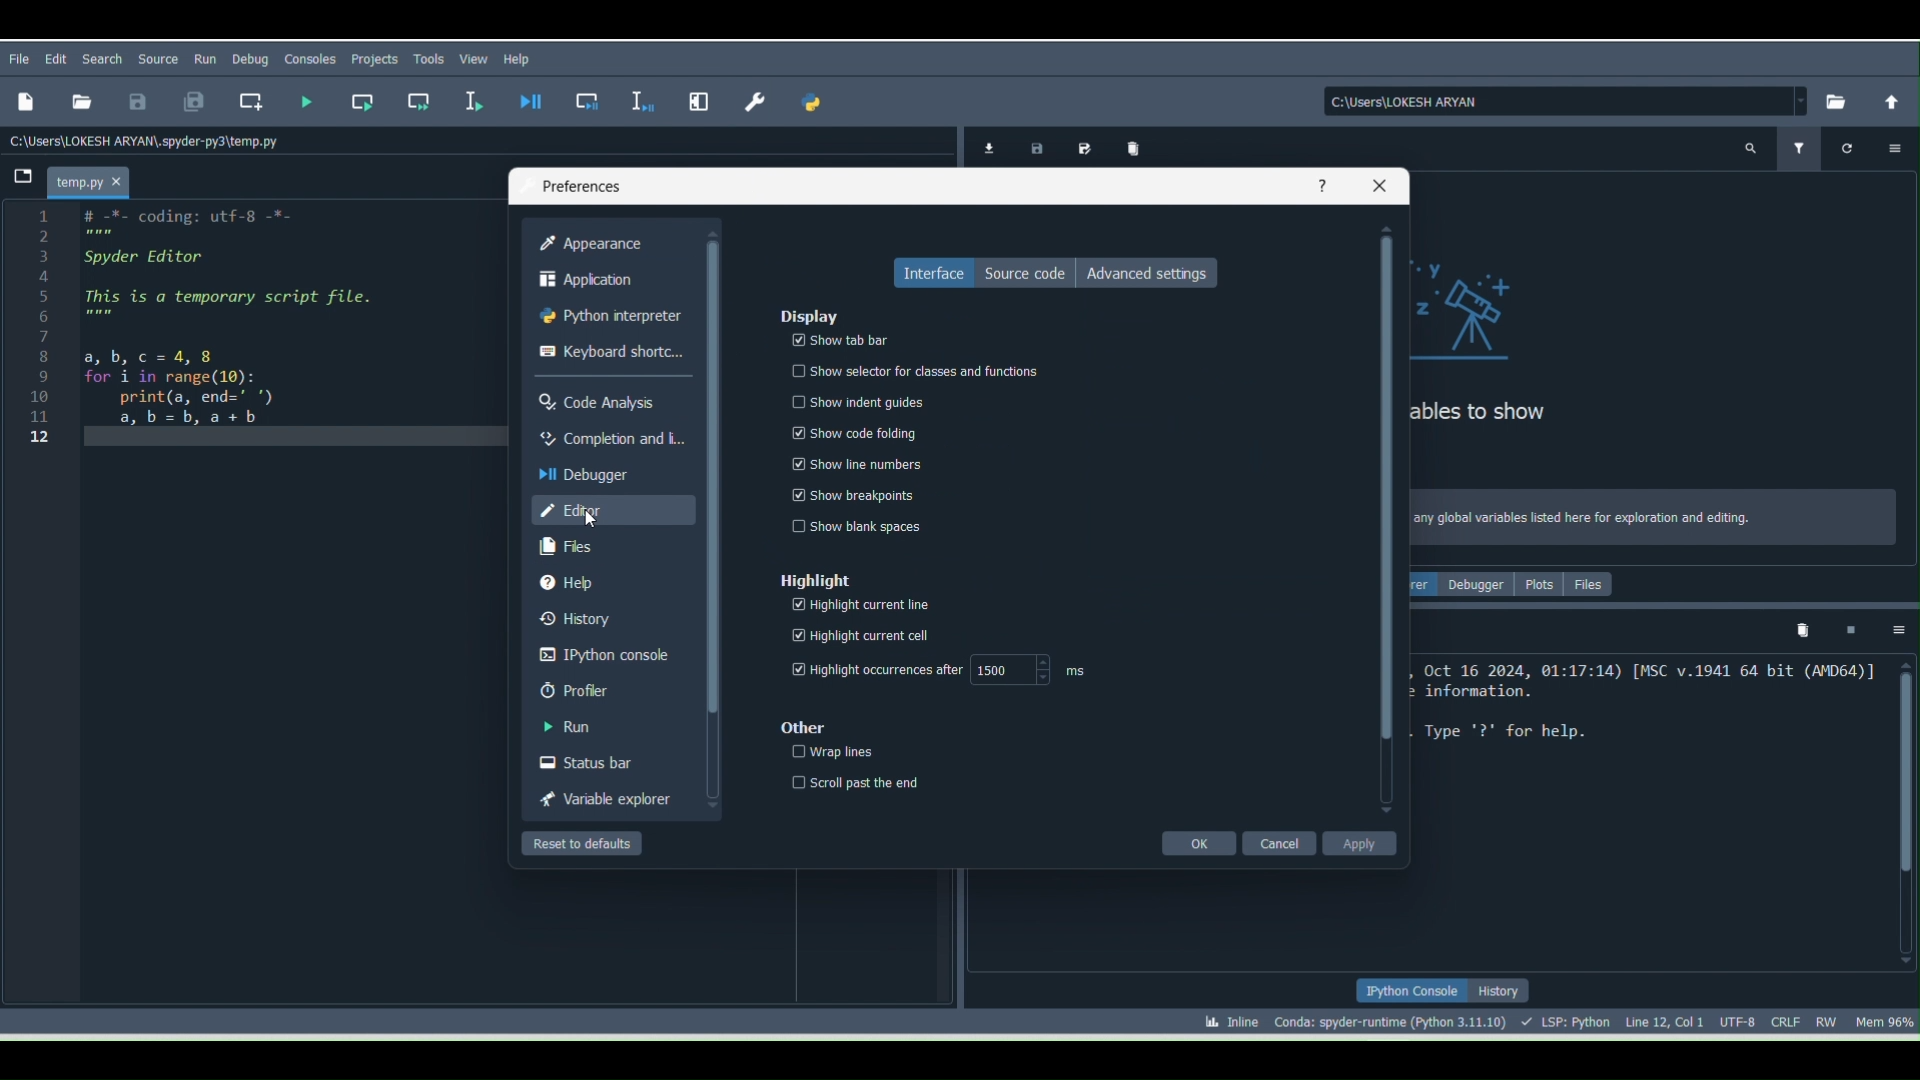 This screenshot has width=1920, height=1080. I want to click on replay, so click(1852, 148).